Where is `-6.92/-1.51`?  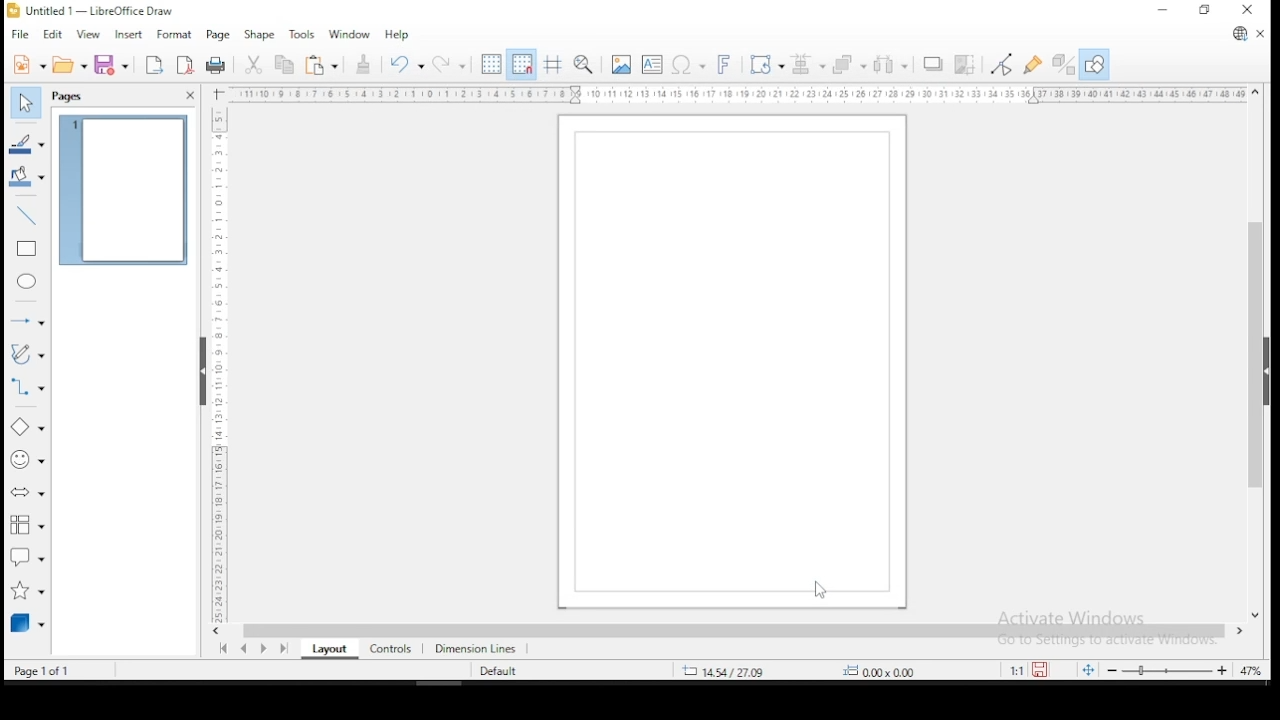 -6.92/-1.51 is located at coordinates (729, 670).